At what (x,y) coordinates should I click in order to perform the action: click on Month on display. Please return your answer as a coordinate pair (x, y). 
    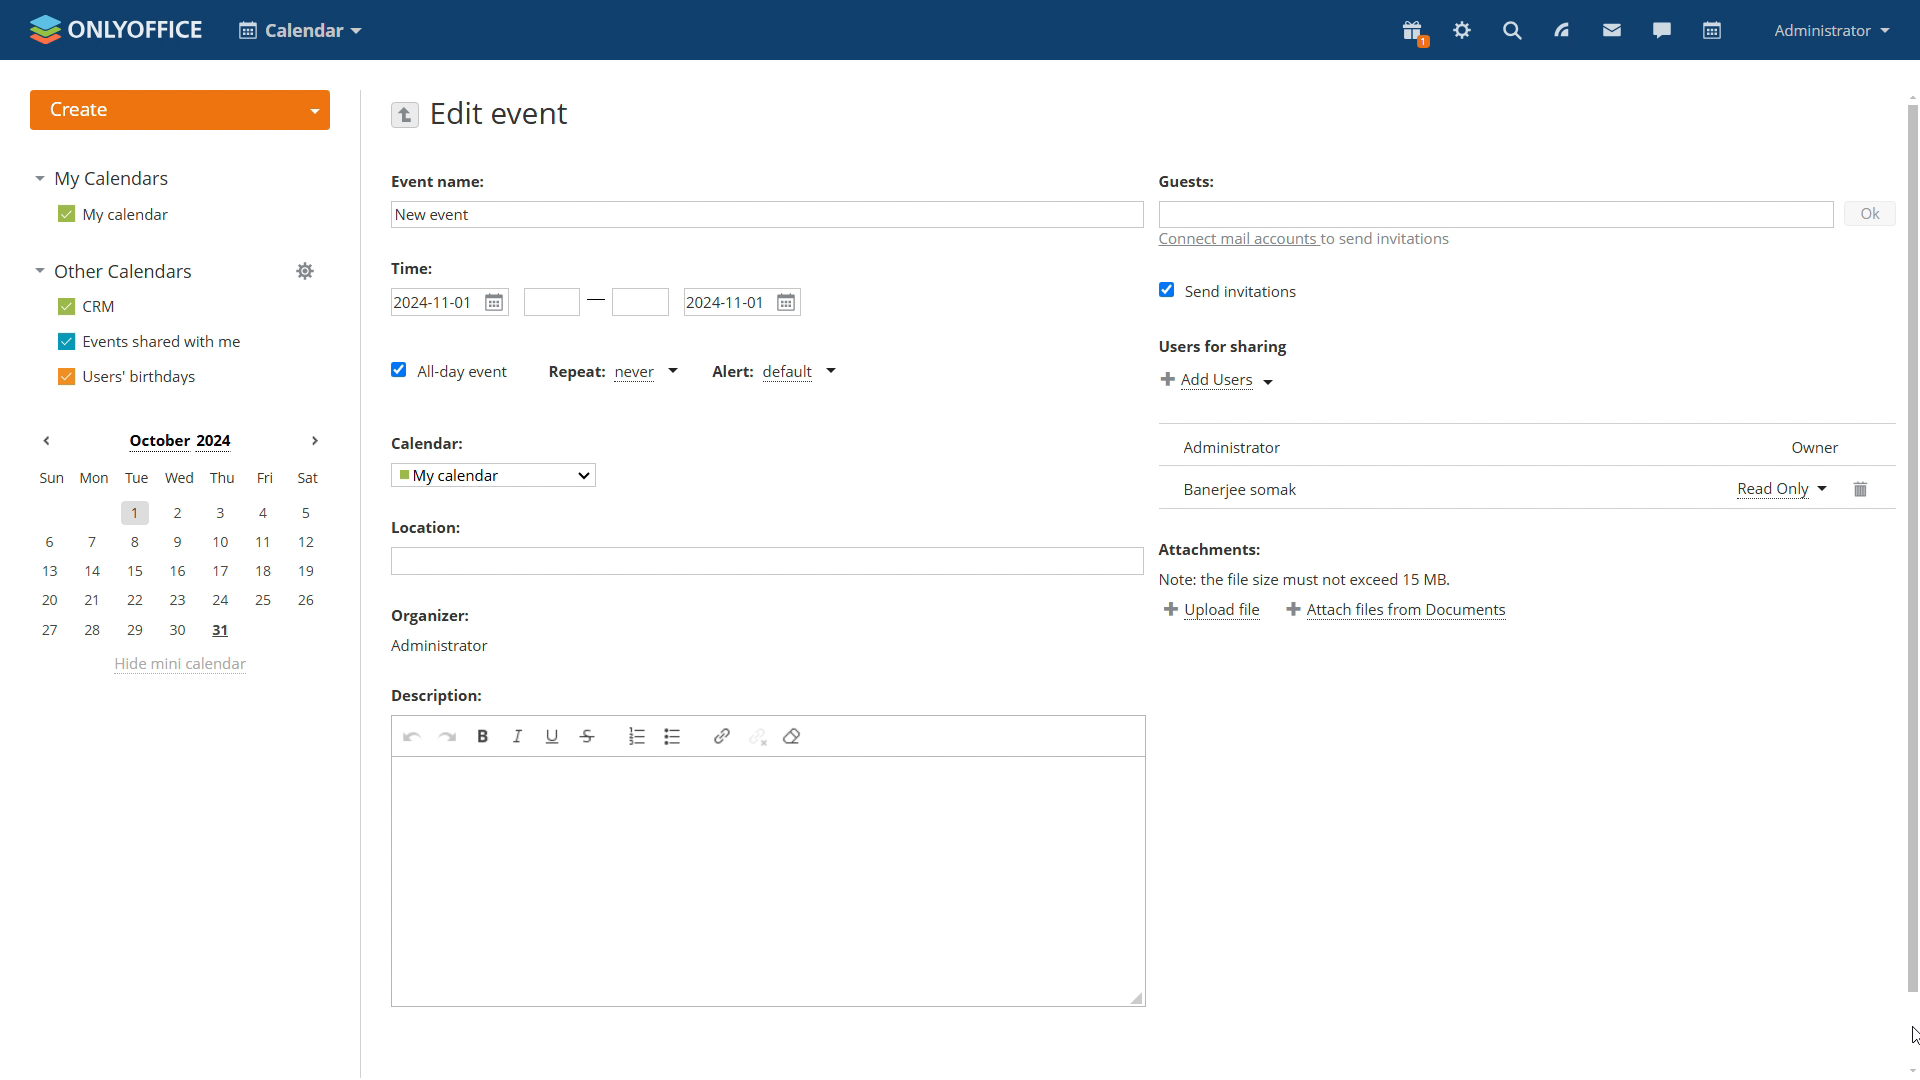
    Looking at the image, I should click on (178, 442).